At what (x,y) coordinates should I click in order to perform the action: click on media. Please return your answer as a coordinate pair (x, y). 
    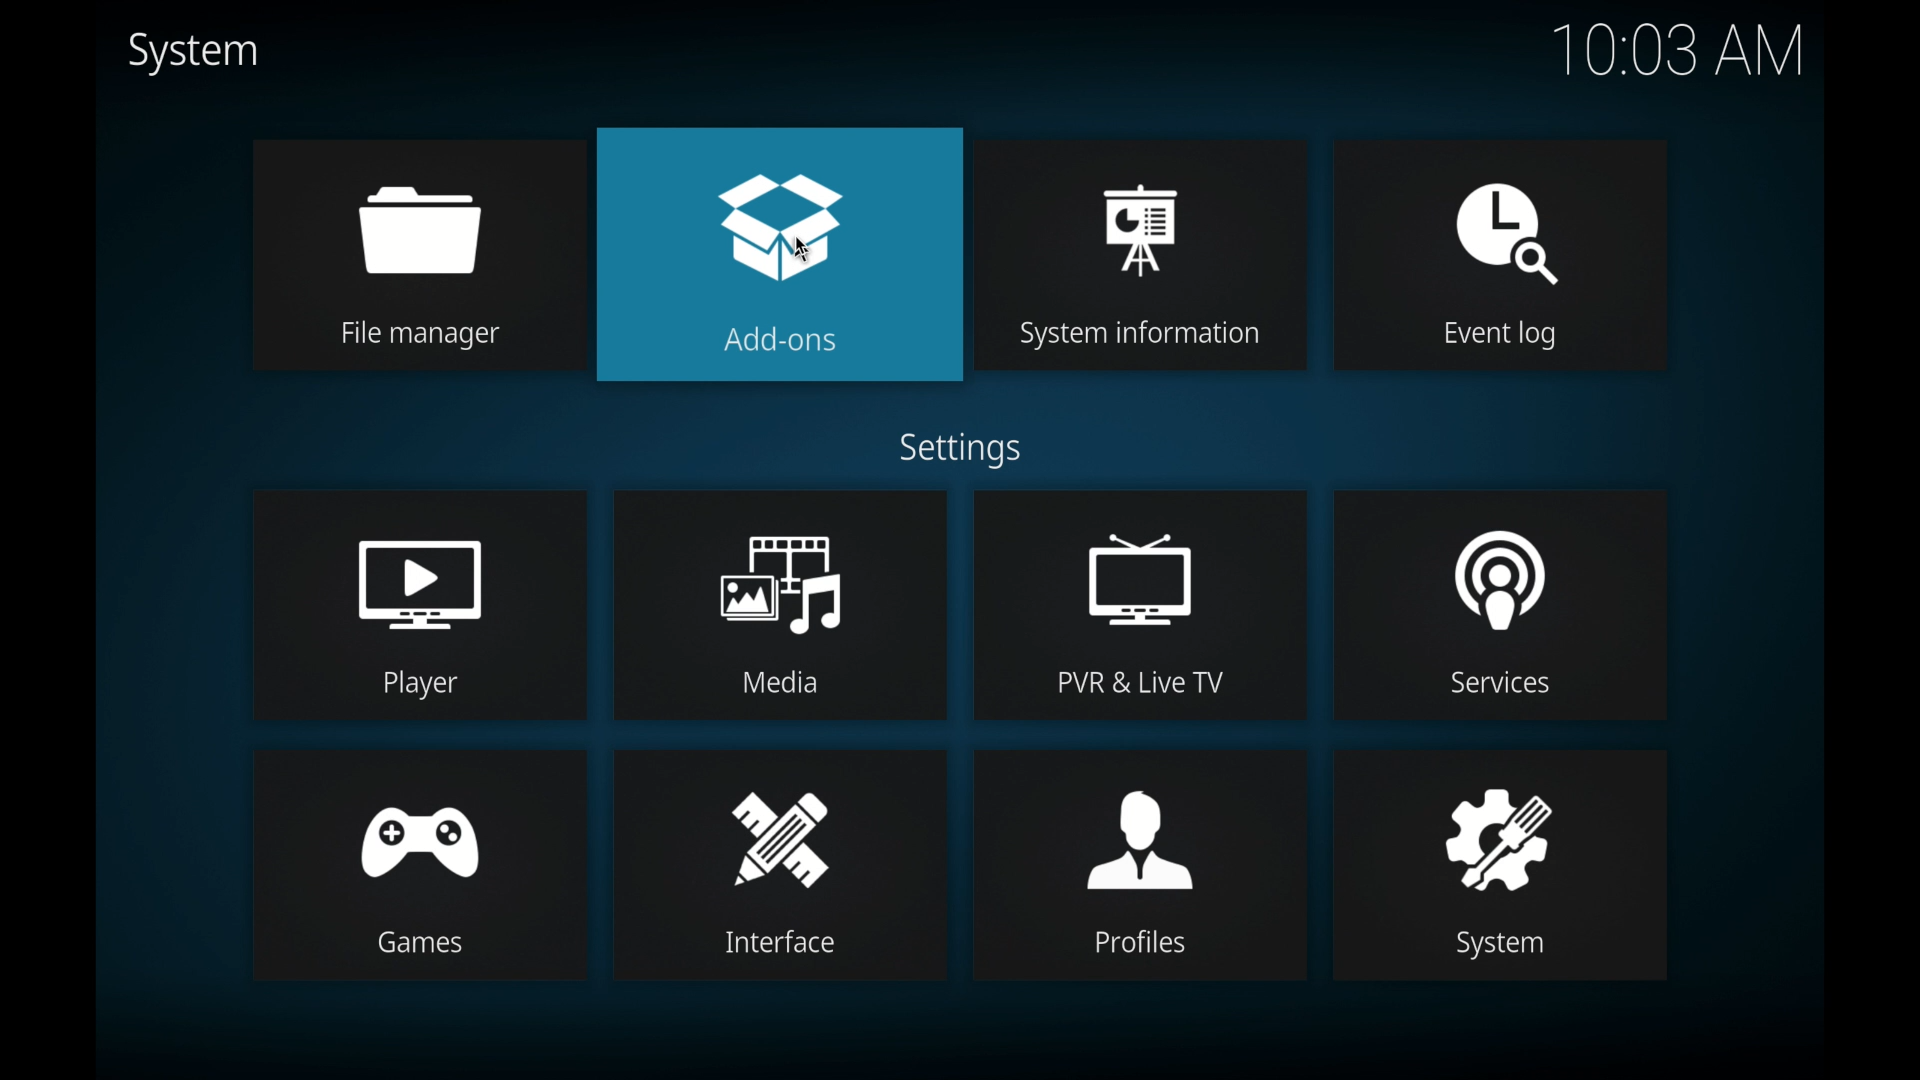
    Looking at the image, I should click on (780, 605).